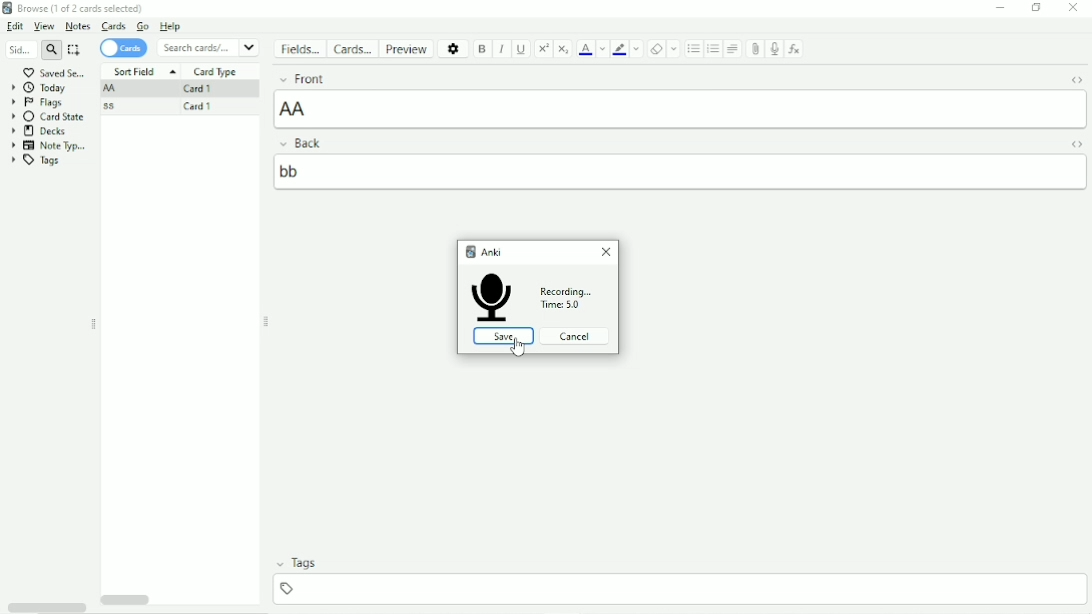 This screenshot has height=614, width=1092. What do you see at coordinates (299, 576) in the screenshot?
I see `Tags` at bounding box center [299, 576].